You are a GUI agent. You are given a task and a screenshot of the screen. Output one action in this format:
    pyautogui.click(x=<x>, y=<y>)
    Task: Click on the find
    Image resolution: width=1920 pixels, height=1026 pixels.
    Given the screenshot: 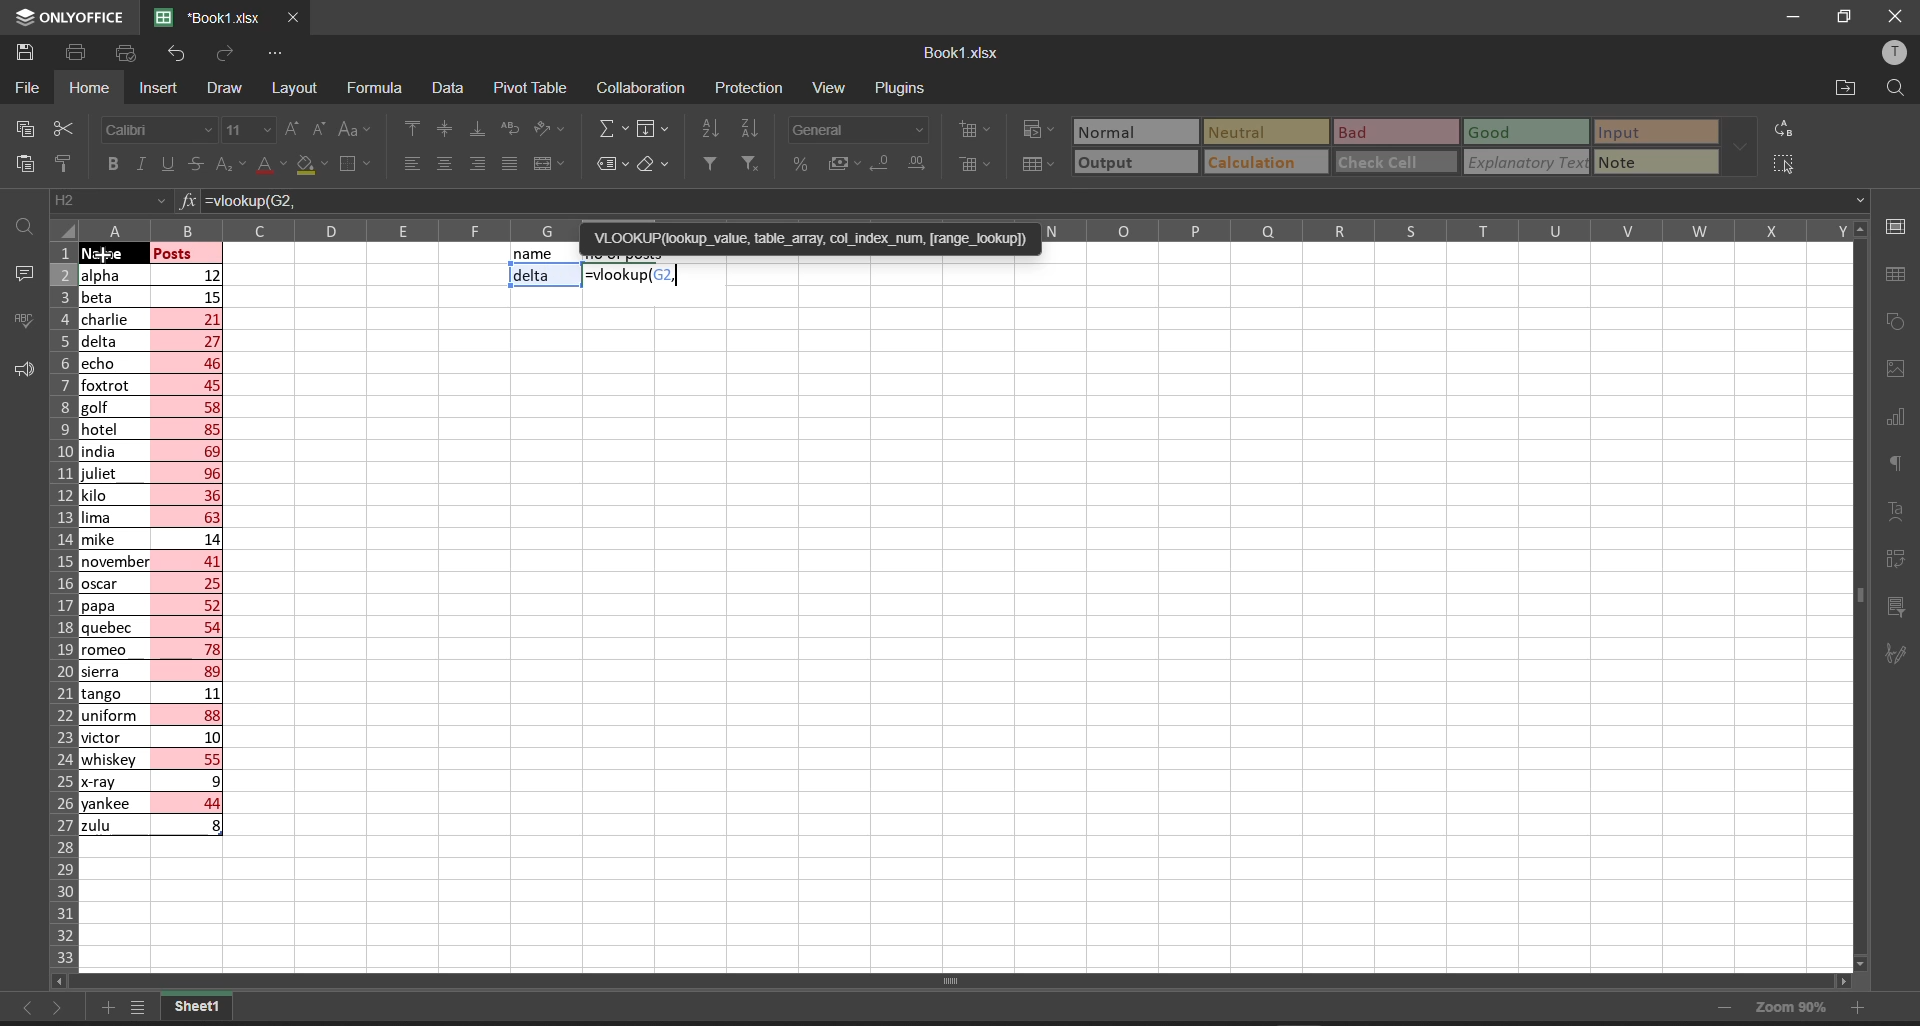 What is the action you would take?
    pyautogui.click(x=1898, y=87)
    